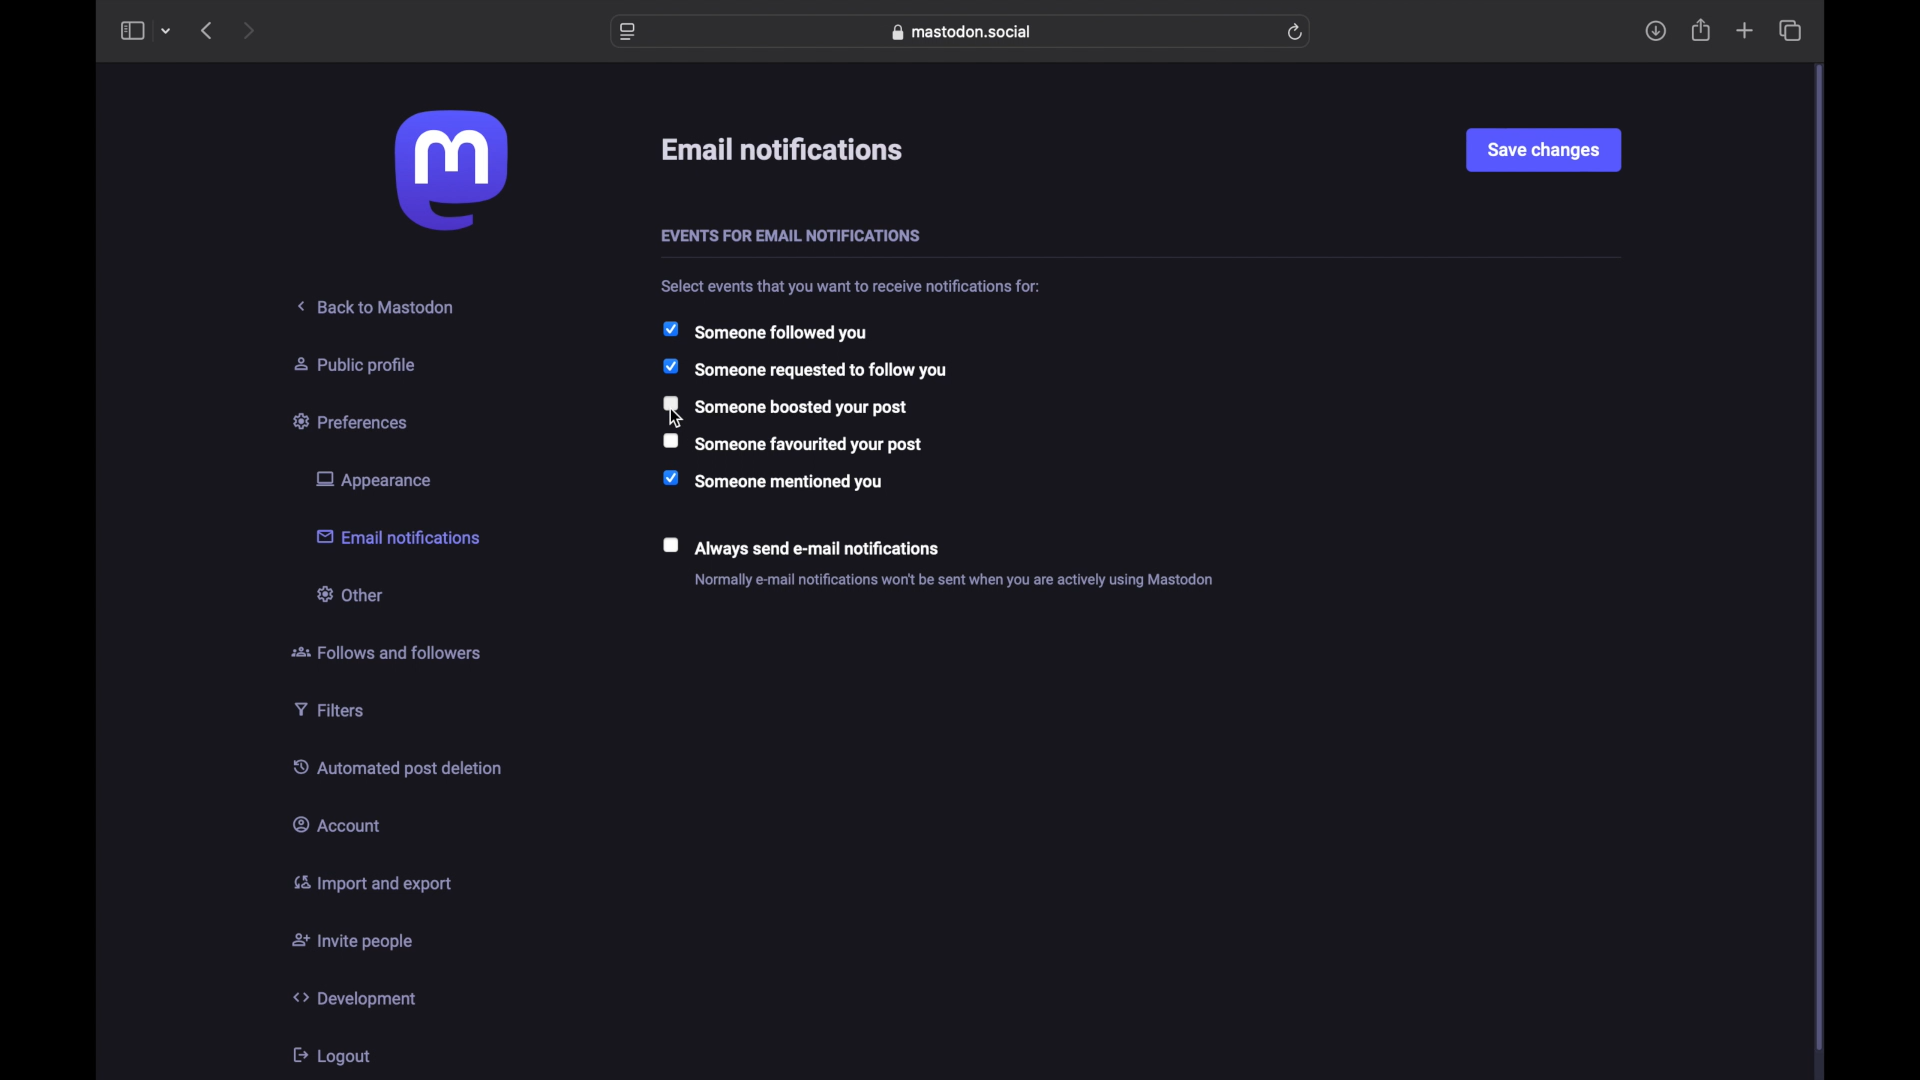  Describe the element at coordinates (1294, 31) in the screenshot. I see `refresh` at that location.